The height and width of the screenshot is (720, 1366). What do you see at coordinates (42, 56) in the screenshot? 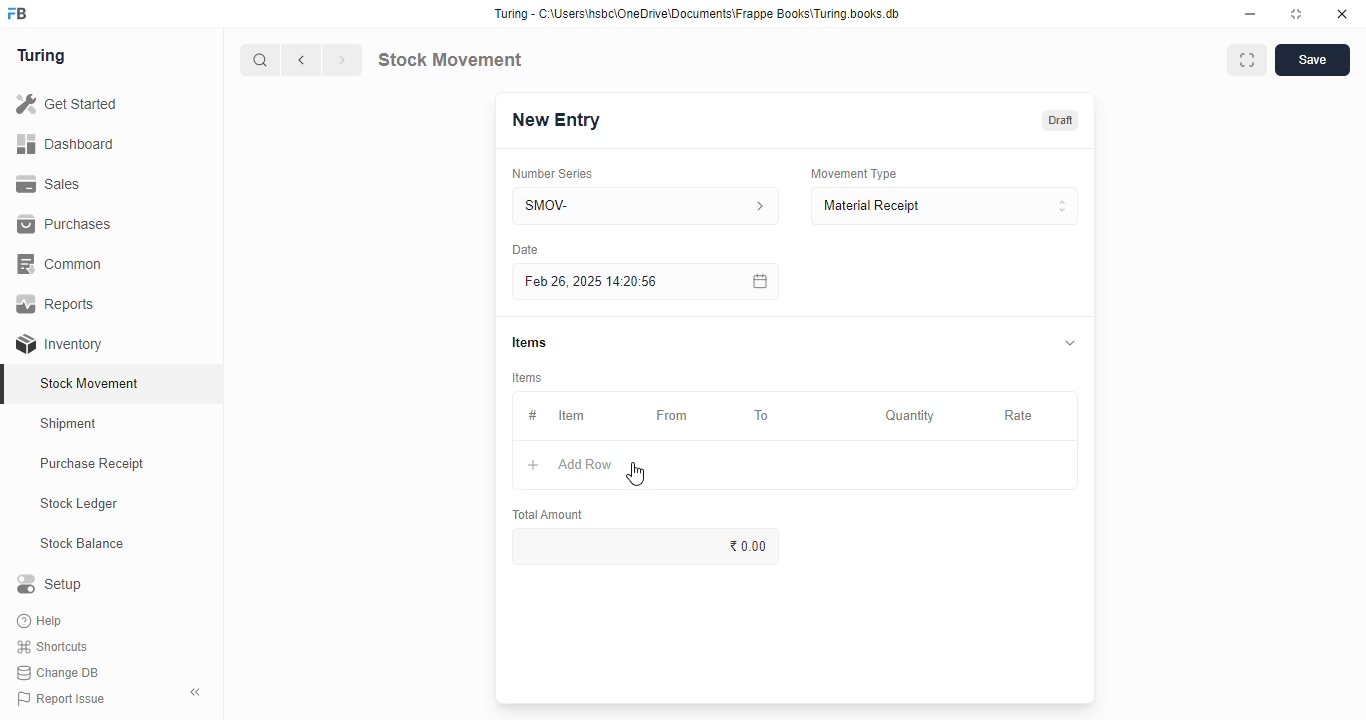
I see `turing` at bounding box center [42, 56].